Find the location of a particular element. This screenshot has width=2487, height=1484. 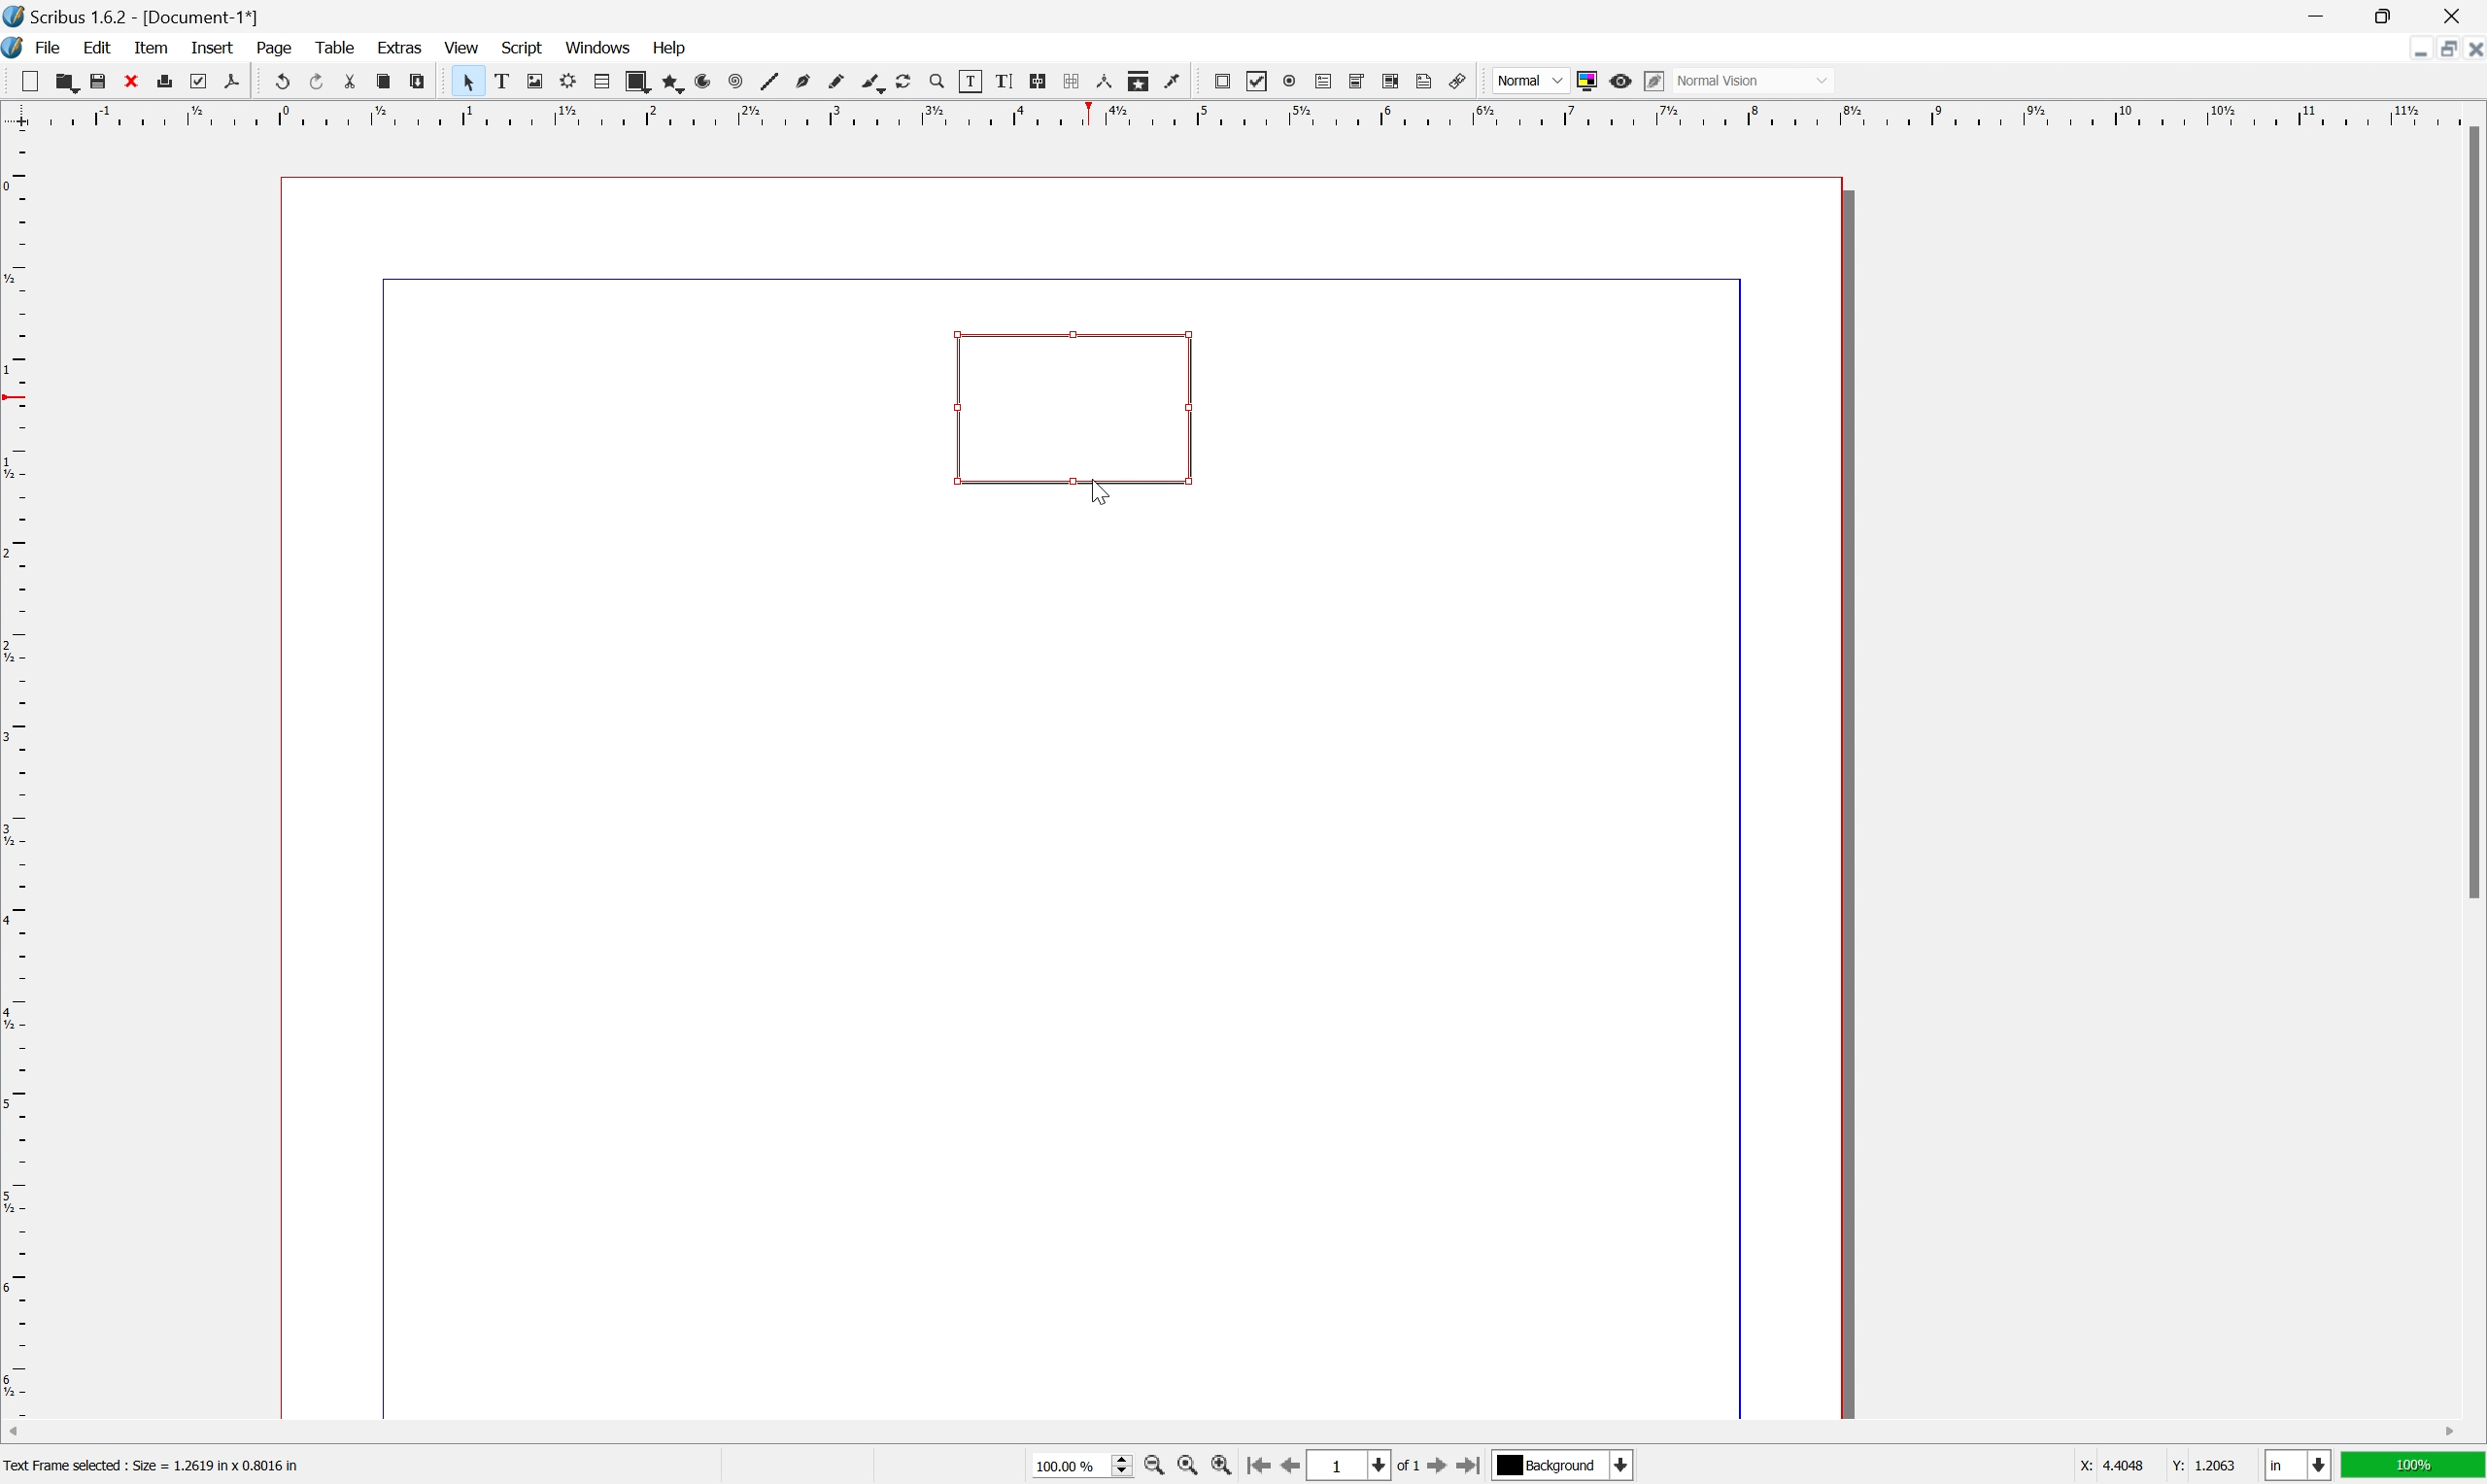

shape is located at coordinates (636, 81).